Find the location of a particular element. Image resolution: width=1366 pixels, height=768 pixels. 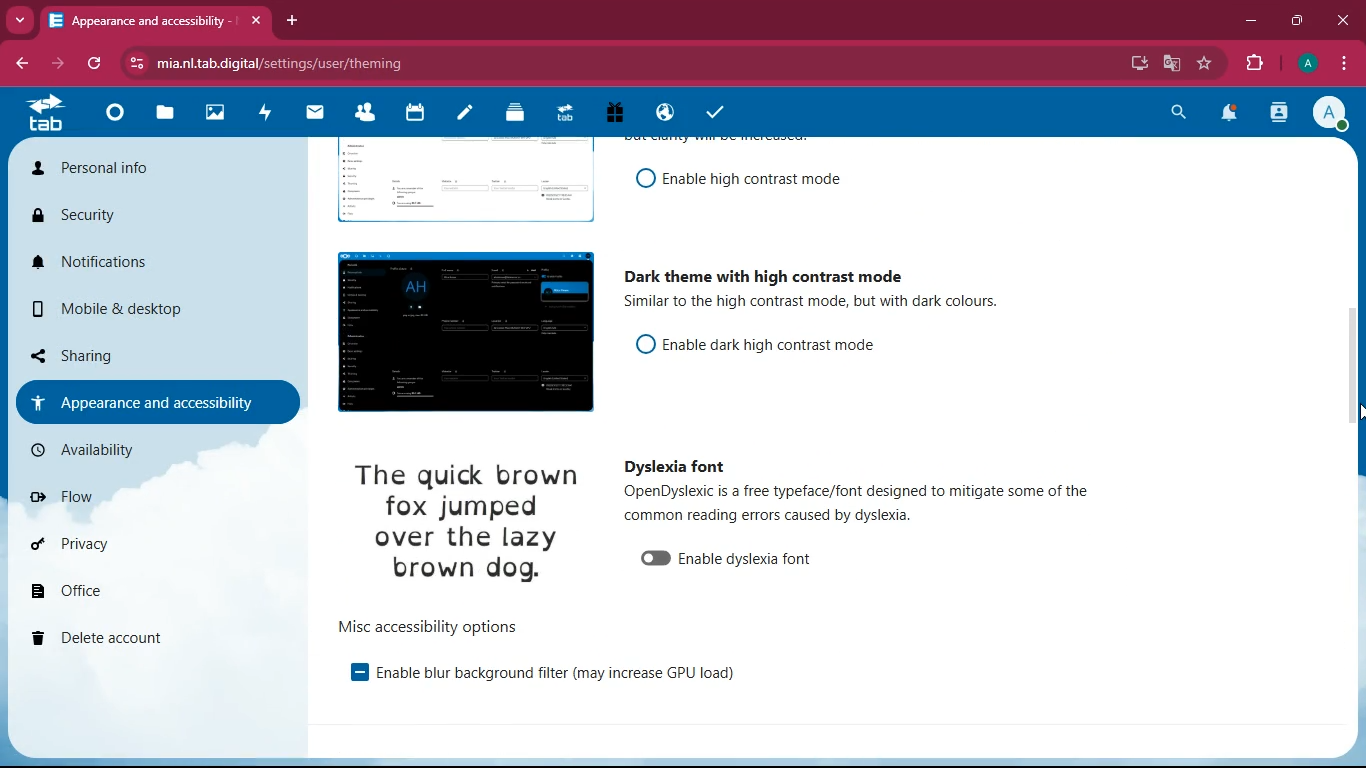

files is located at coordinates (167, 115).